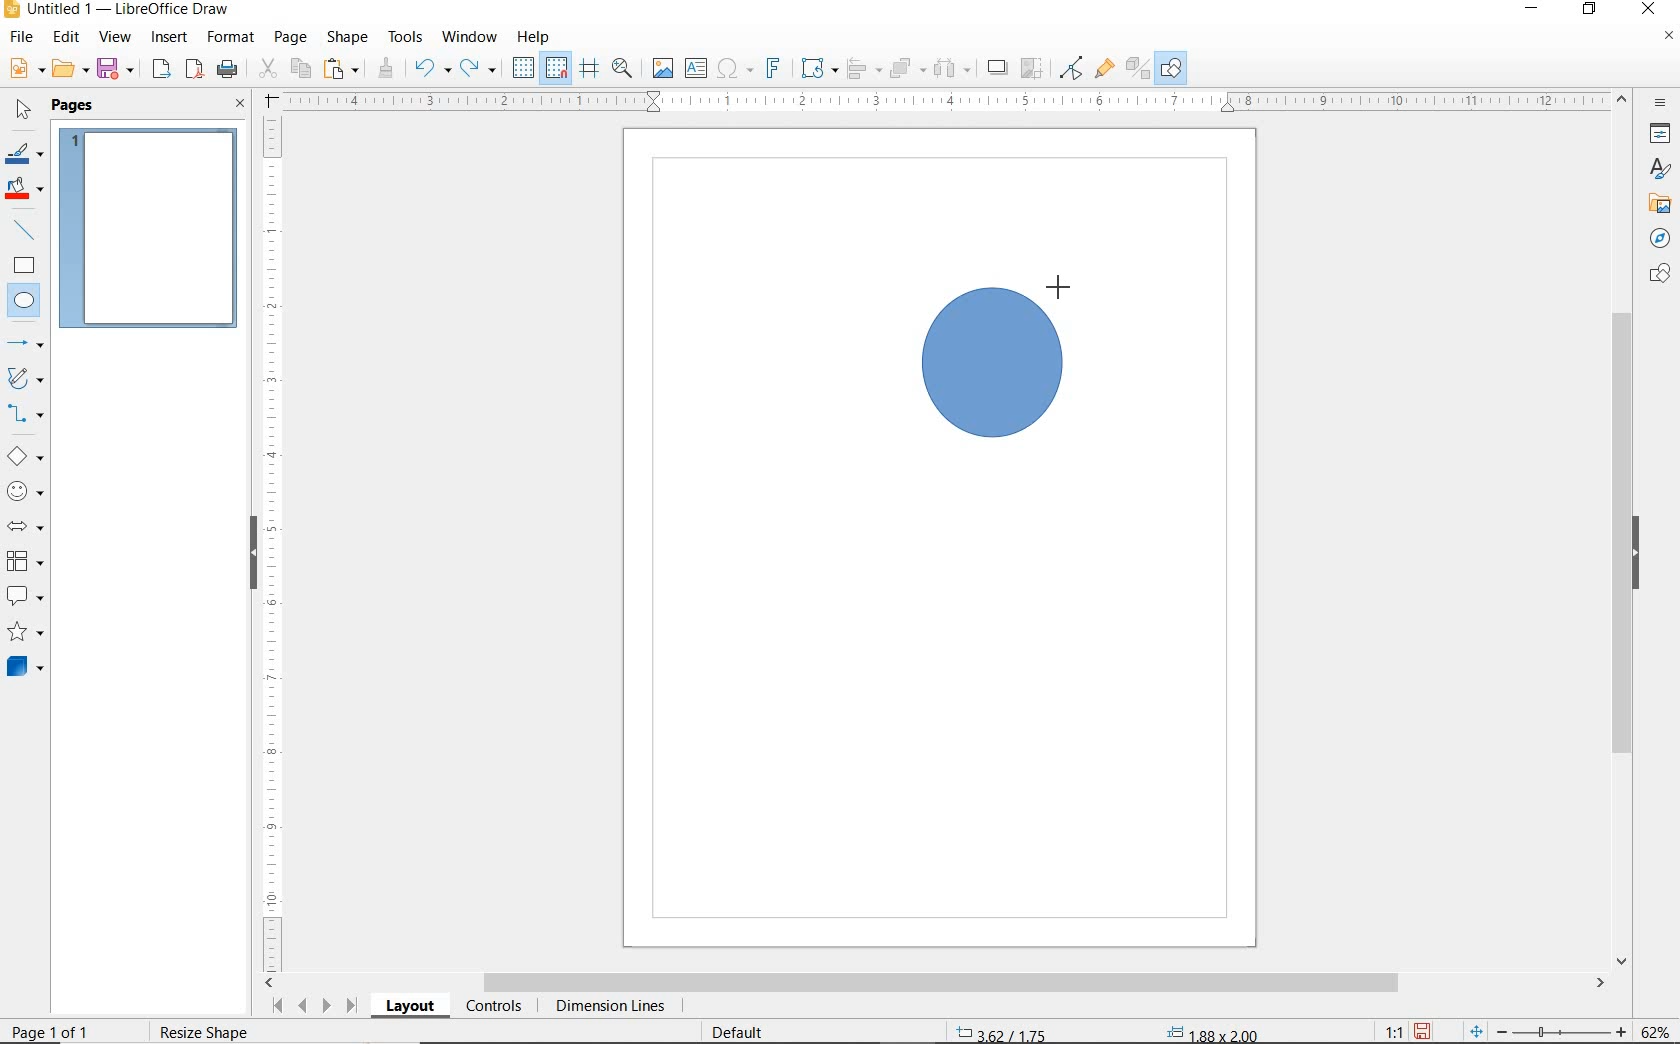 The width and height of the screenshot is (1680, 1044). I want to click on SNAP TO GRID, so click(555, 68).